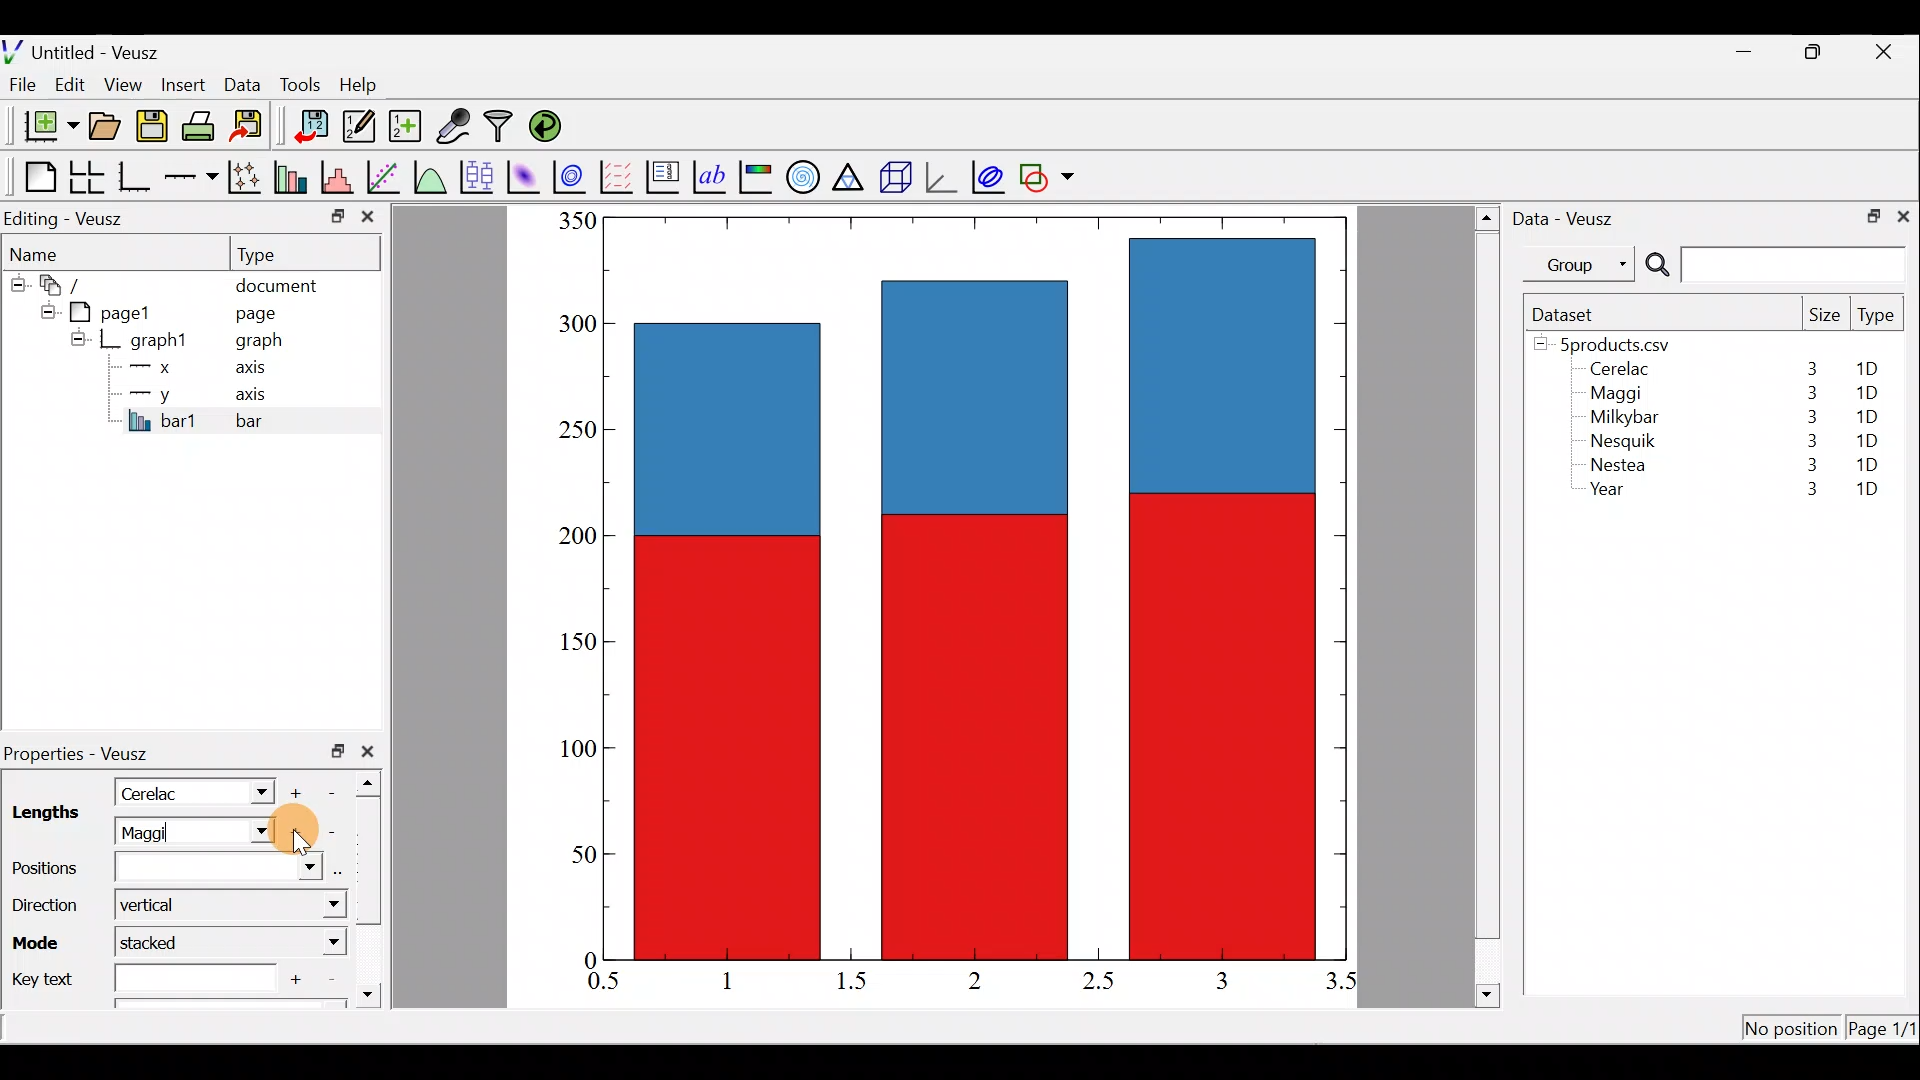 Image resolution: width=1920 pixels, height=1080 pixels. I want to click on Capture remote data, so click(455, 127).